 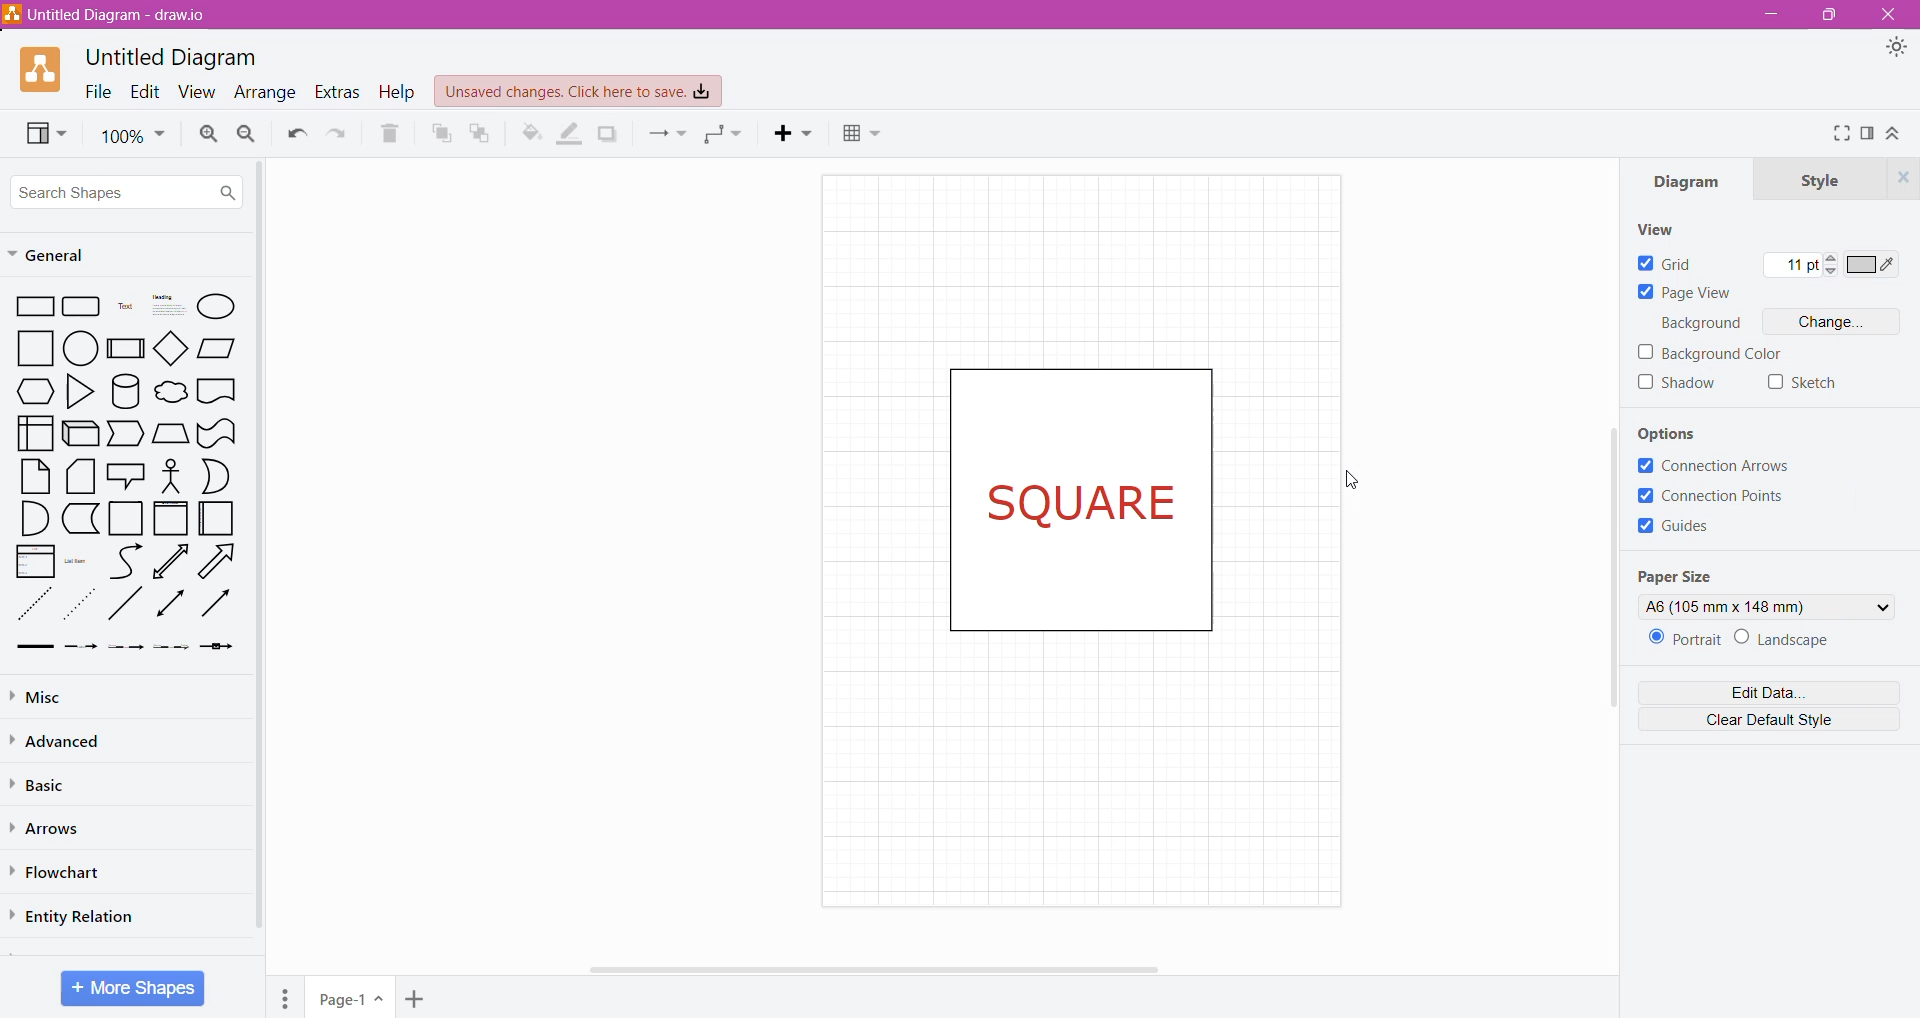 I want to click on Grid - Click to enable/disable, so click(x=1665, y=262).